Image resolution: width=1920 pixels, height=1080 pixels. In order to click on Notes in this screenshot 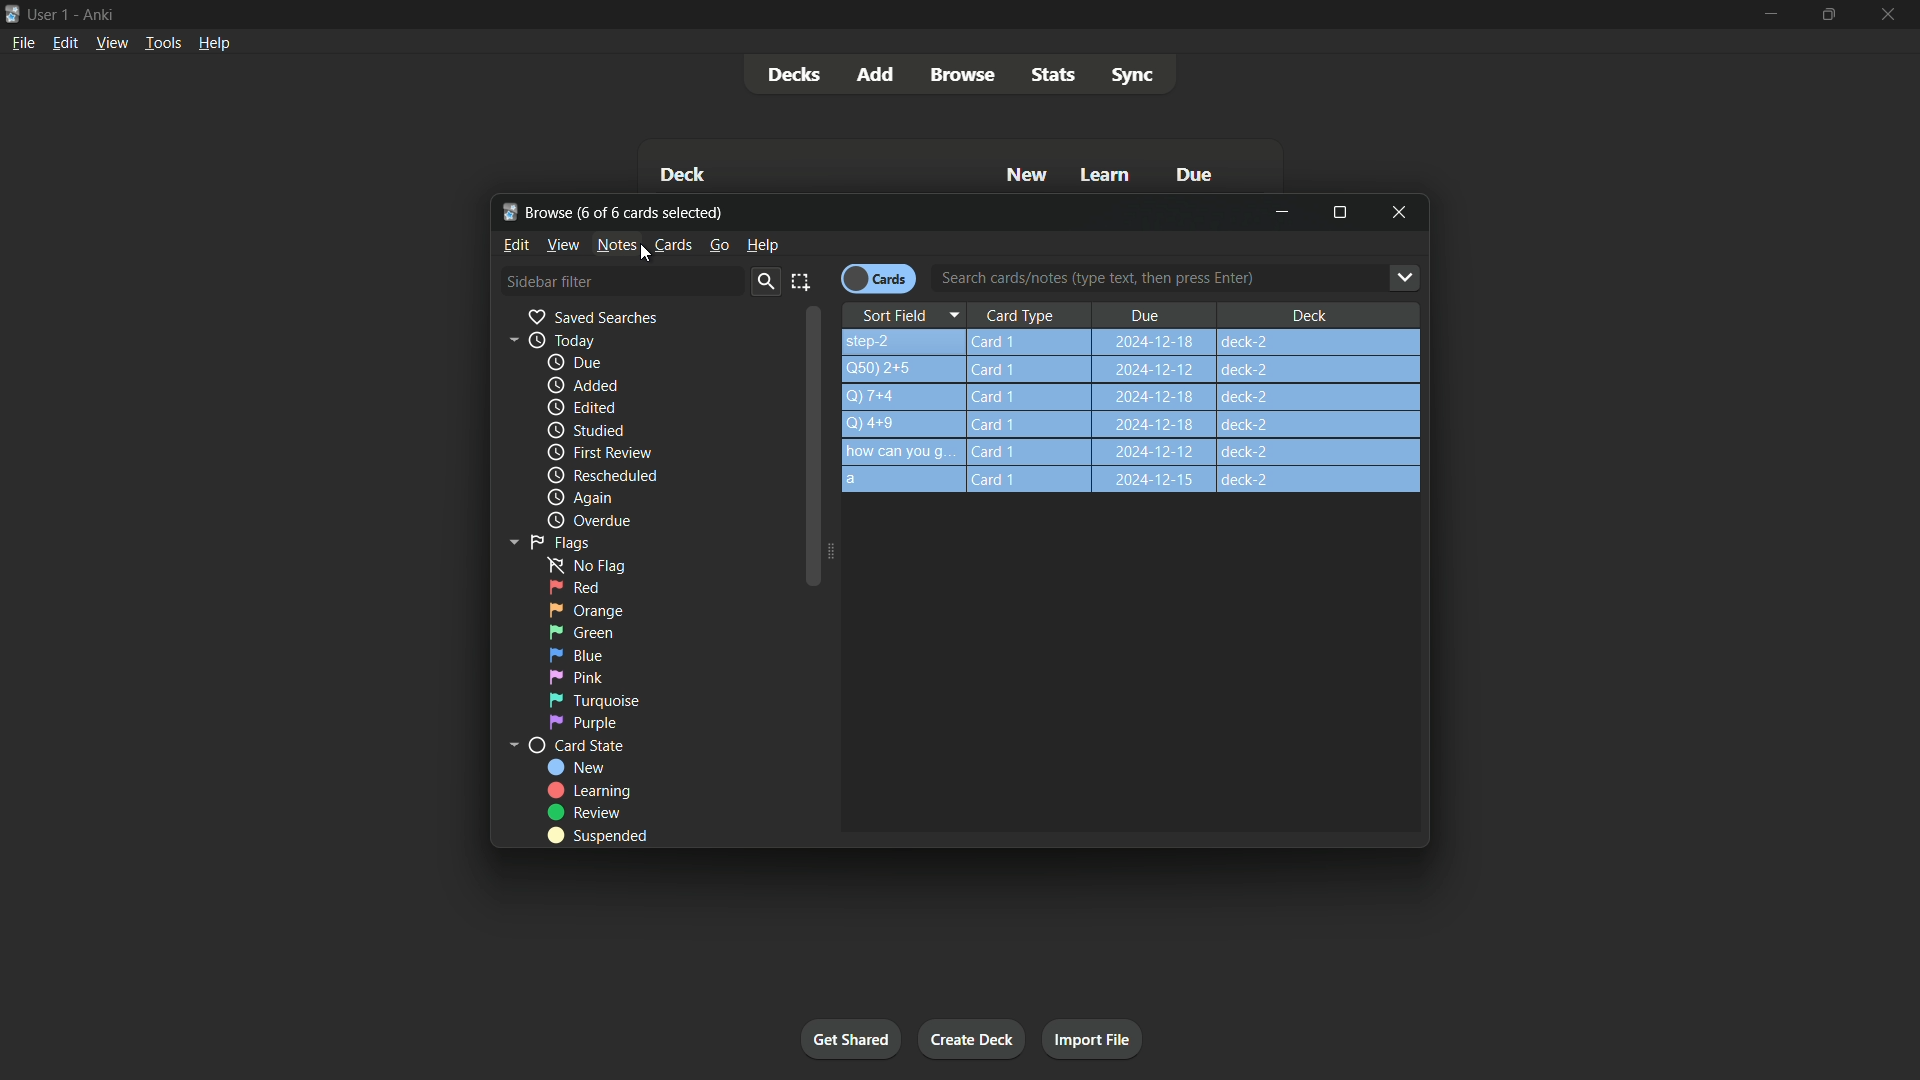, I will do `click(618, 245)`.